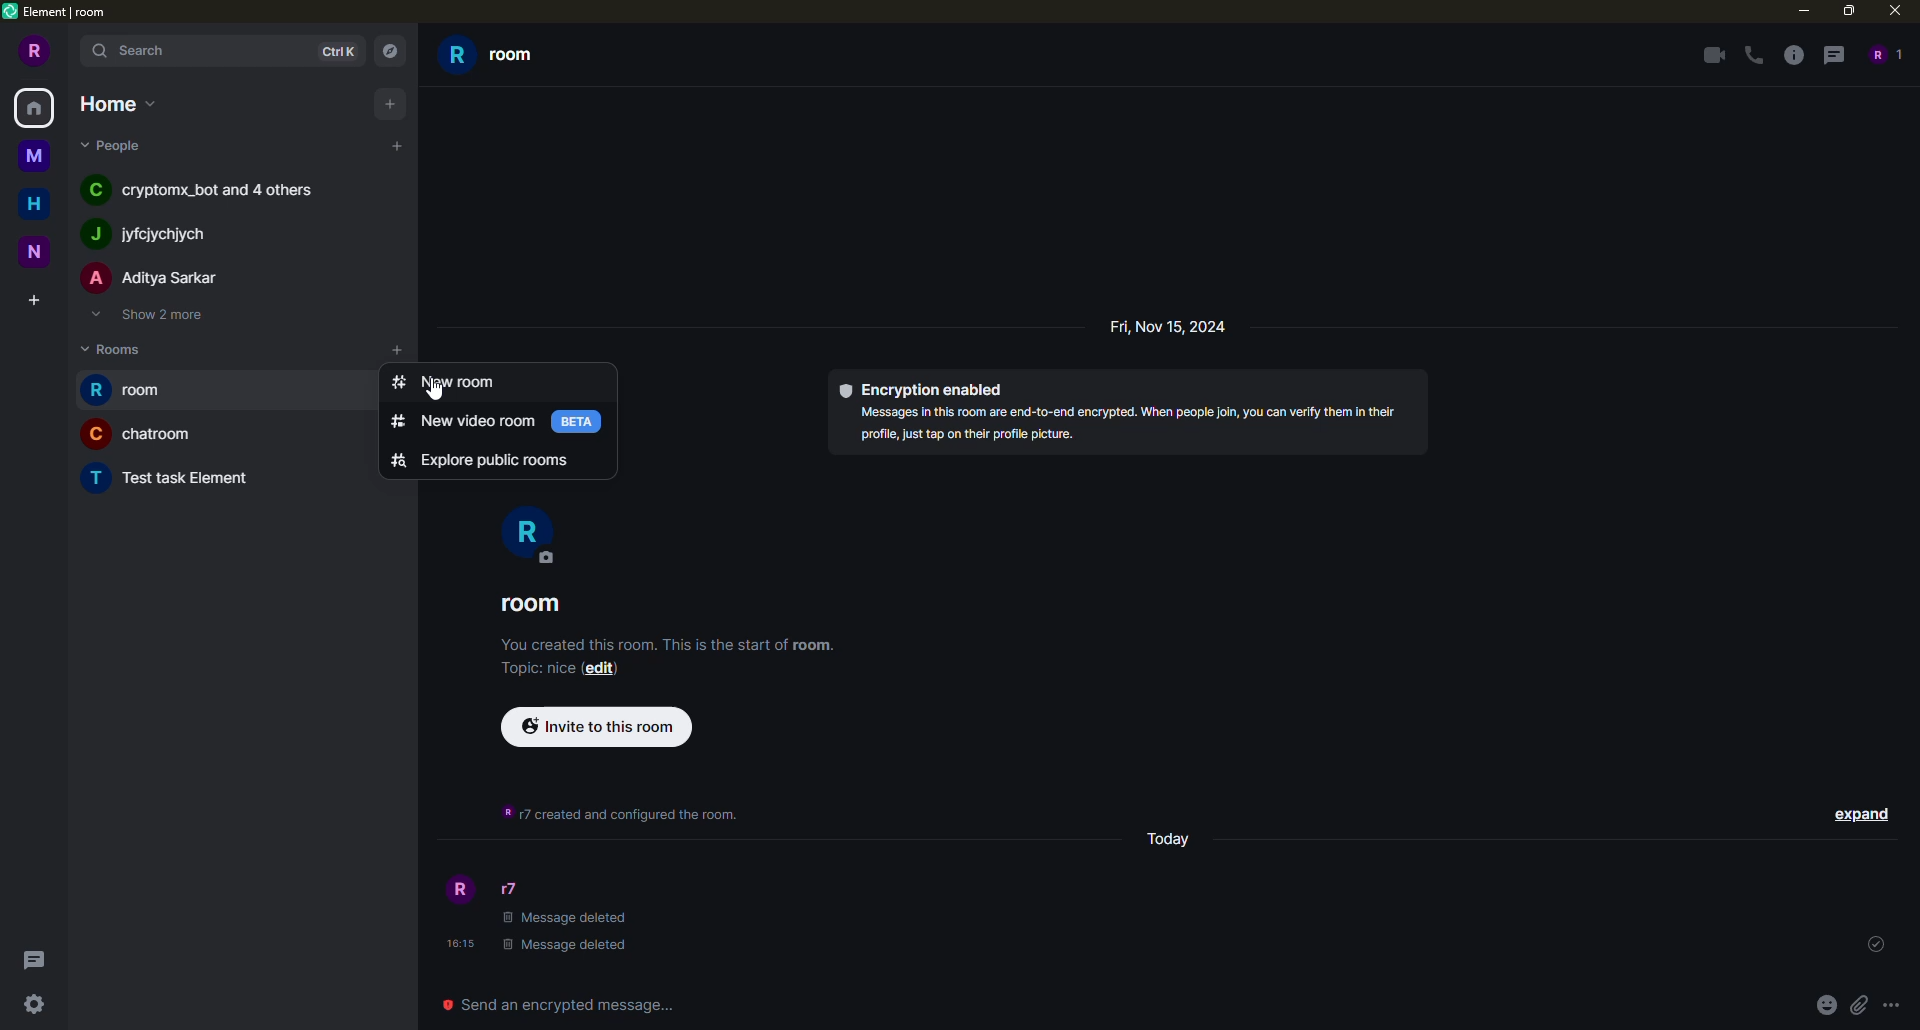 Image resolution: width=1920 pixels, height=1030 pixels. What do you see at coordinates (469, 422) in the screenshot?
I see `new video room` at bounding box center [469, 422].